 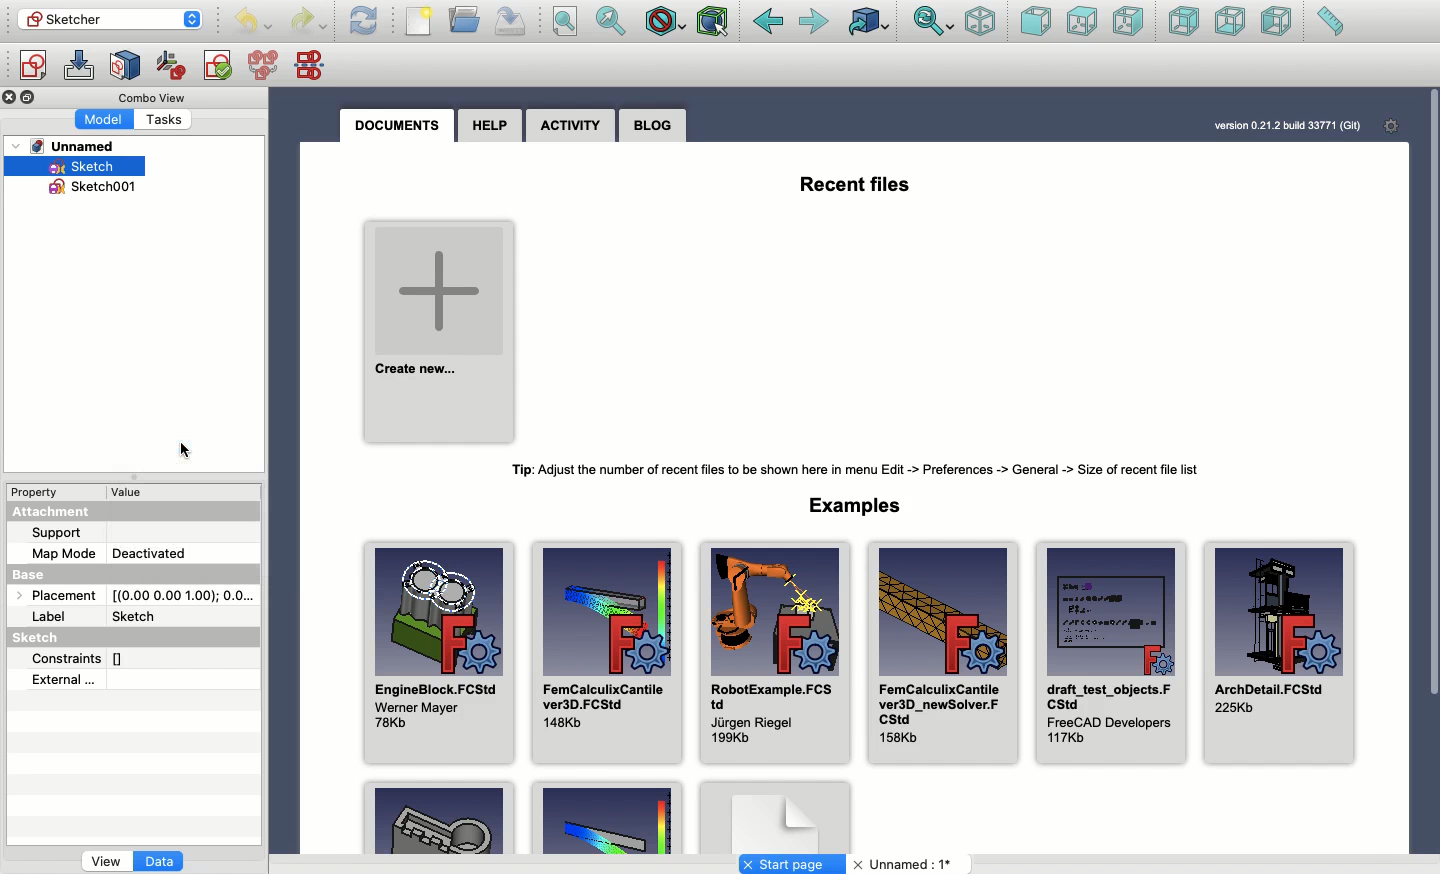 What do you see at coordinates (139, 614) in the screenshot?
I see `Sketch` at bounding box center [139, 614].